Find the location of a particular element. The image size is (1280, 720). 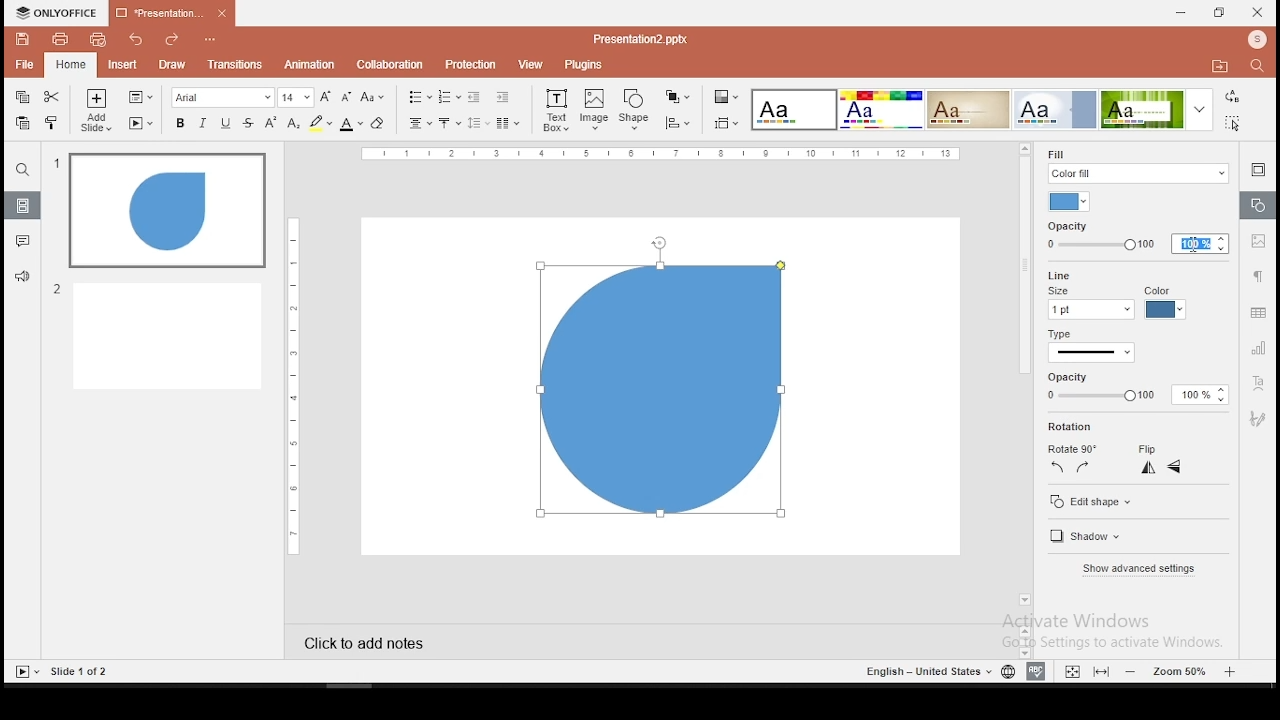

fill is located at coordinates (1137, 164).